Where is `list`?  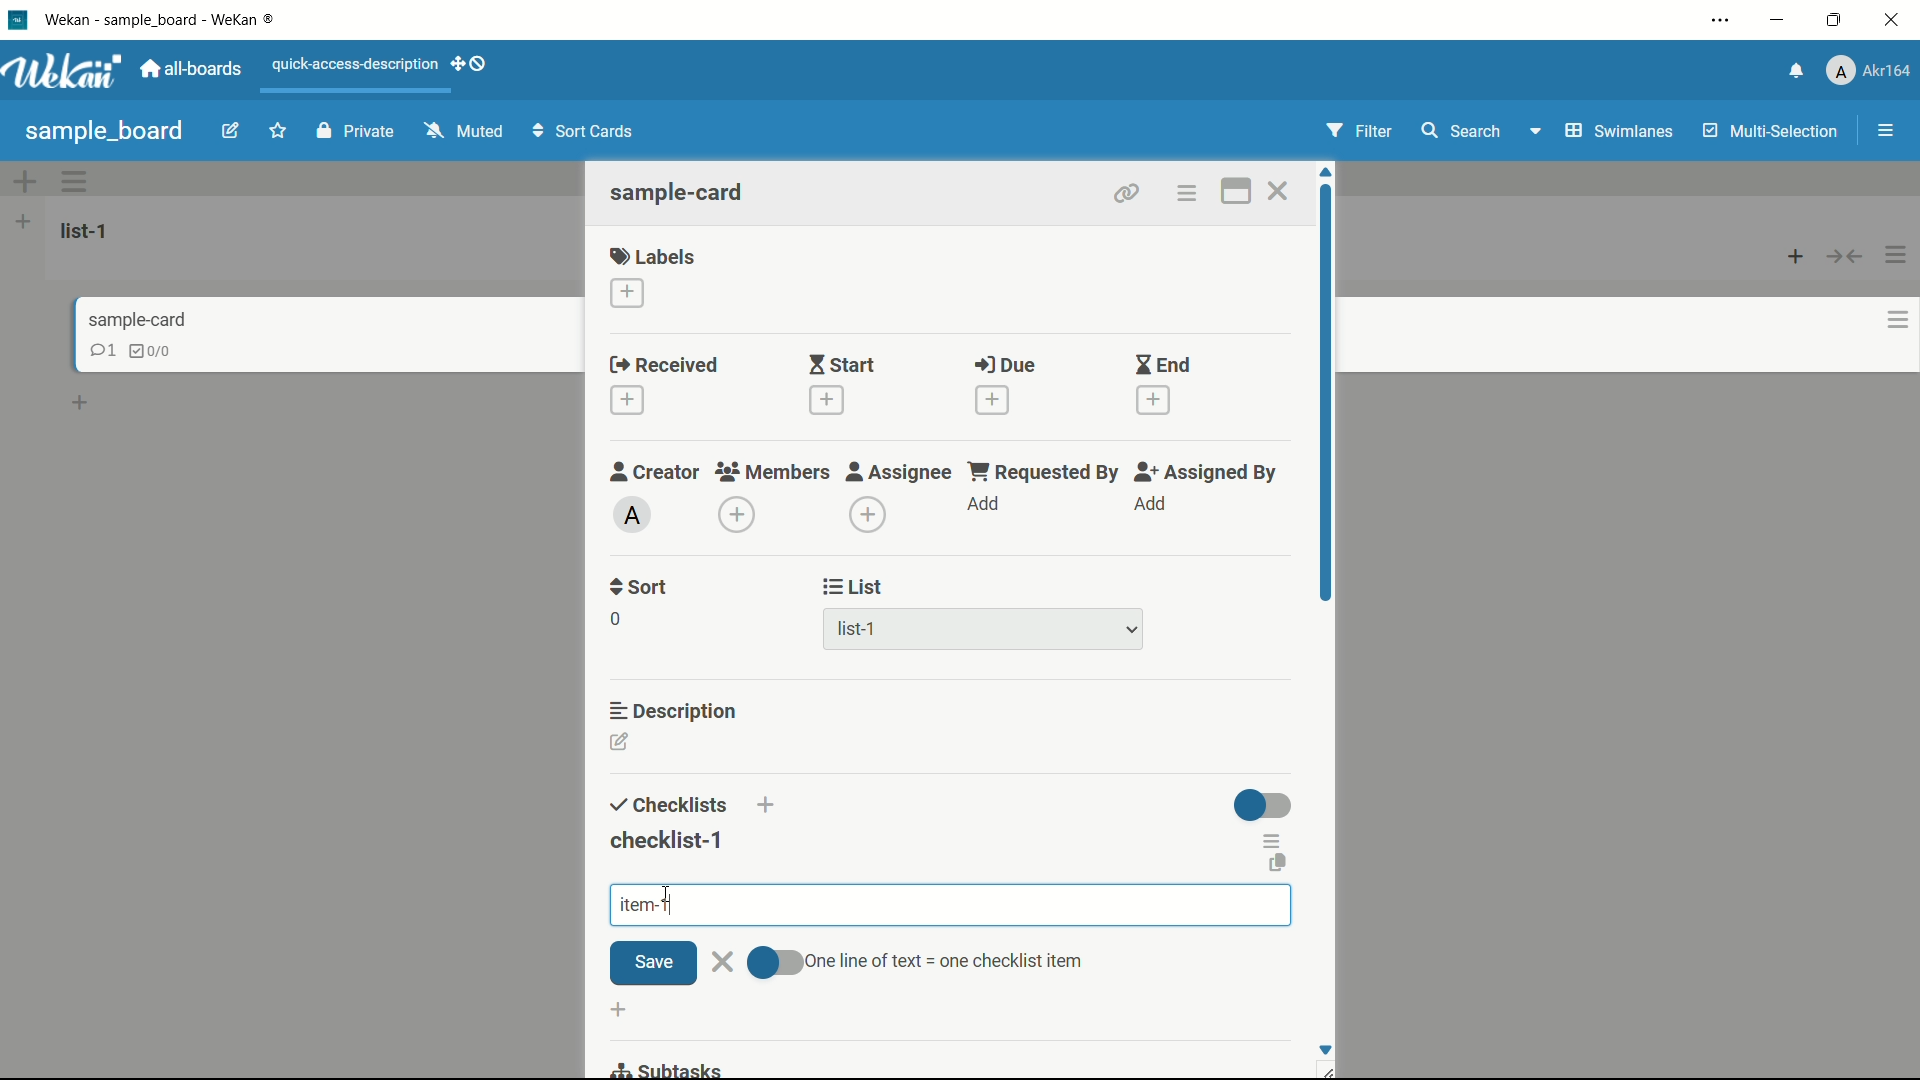 list is located at coordinates (856, 589).